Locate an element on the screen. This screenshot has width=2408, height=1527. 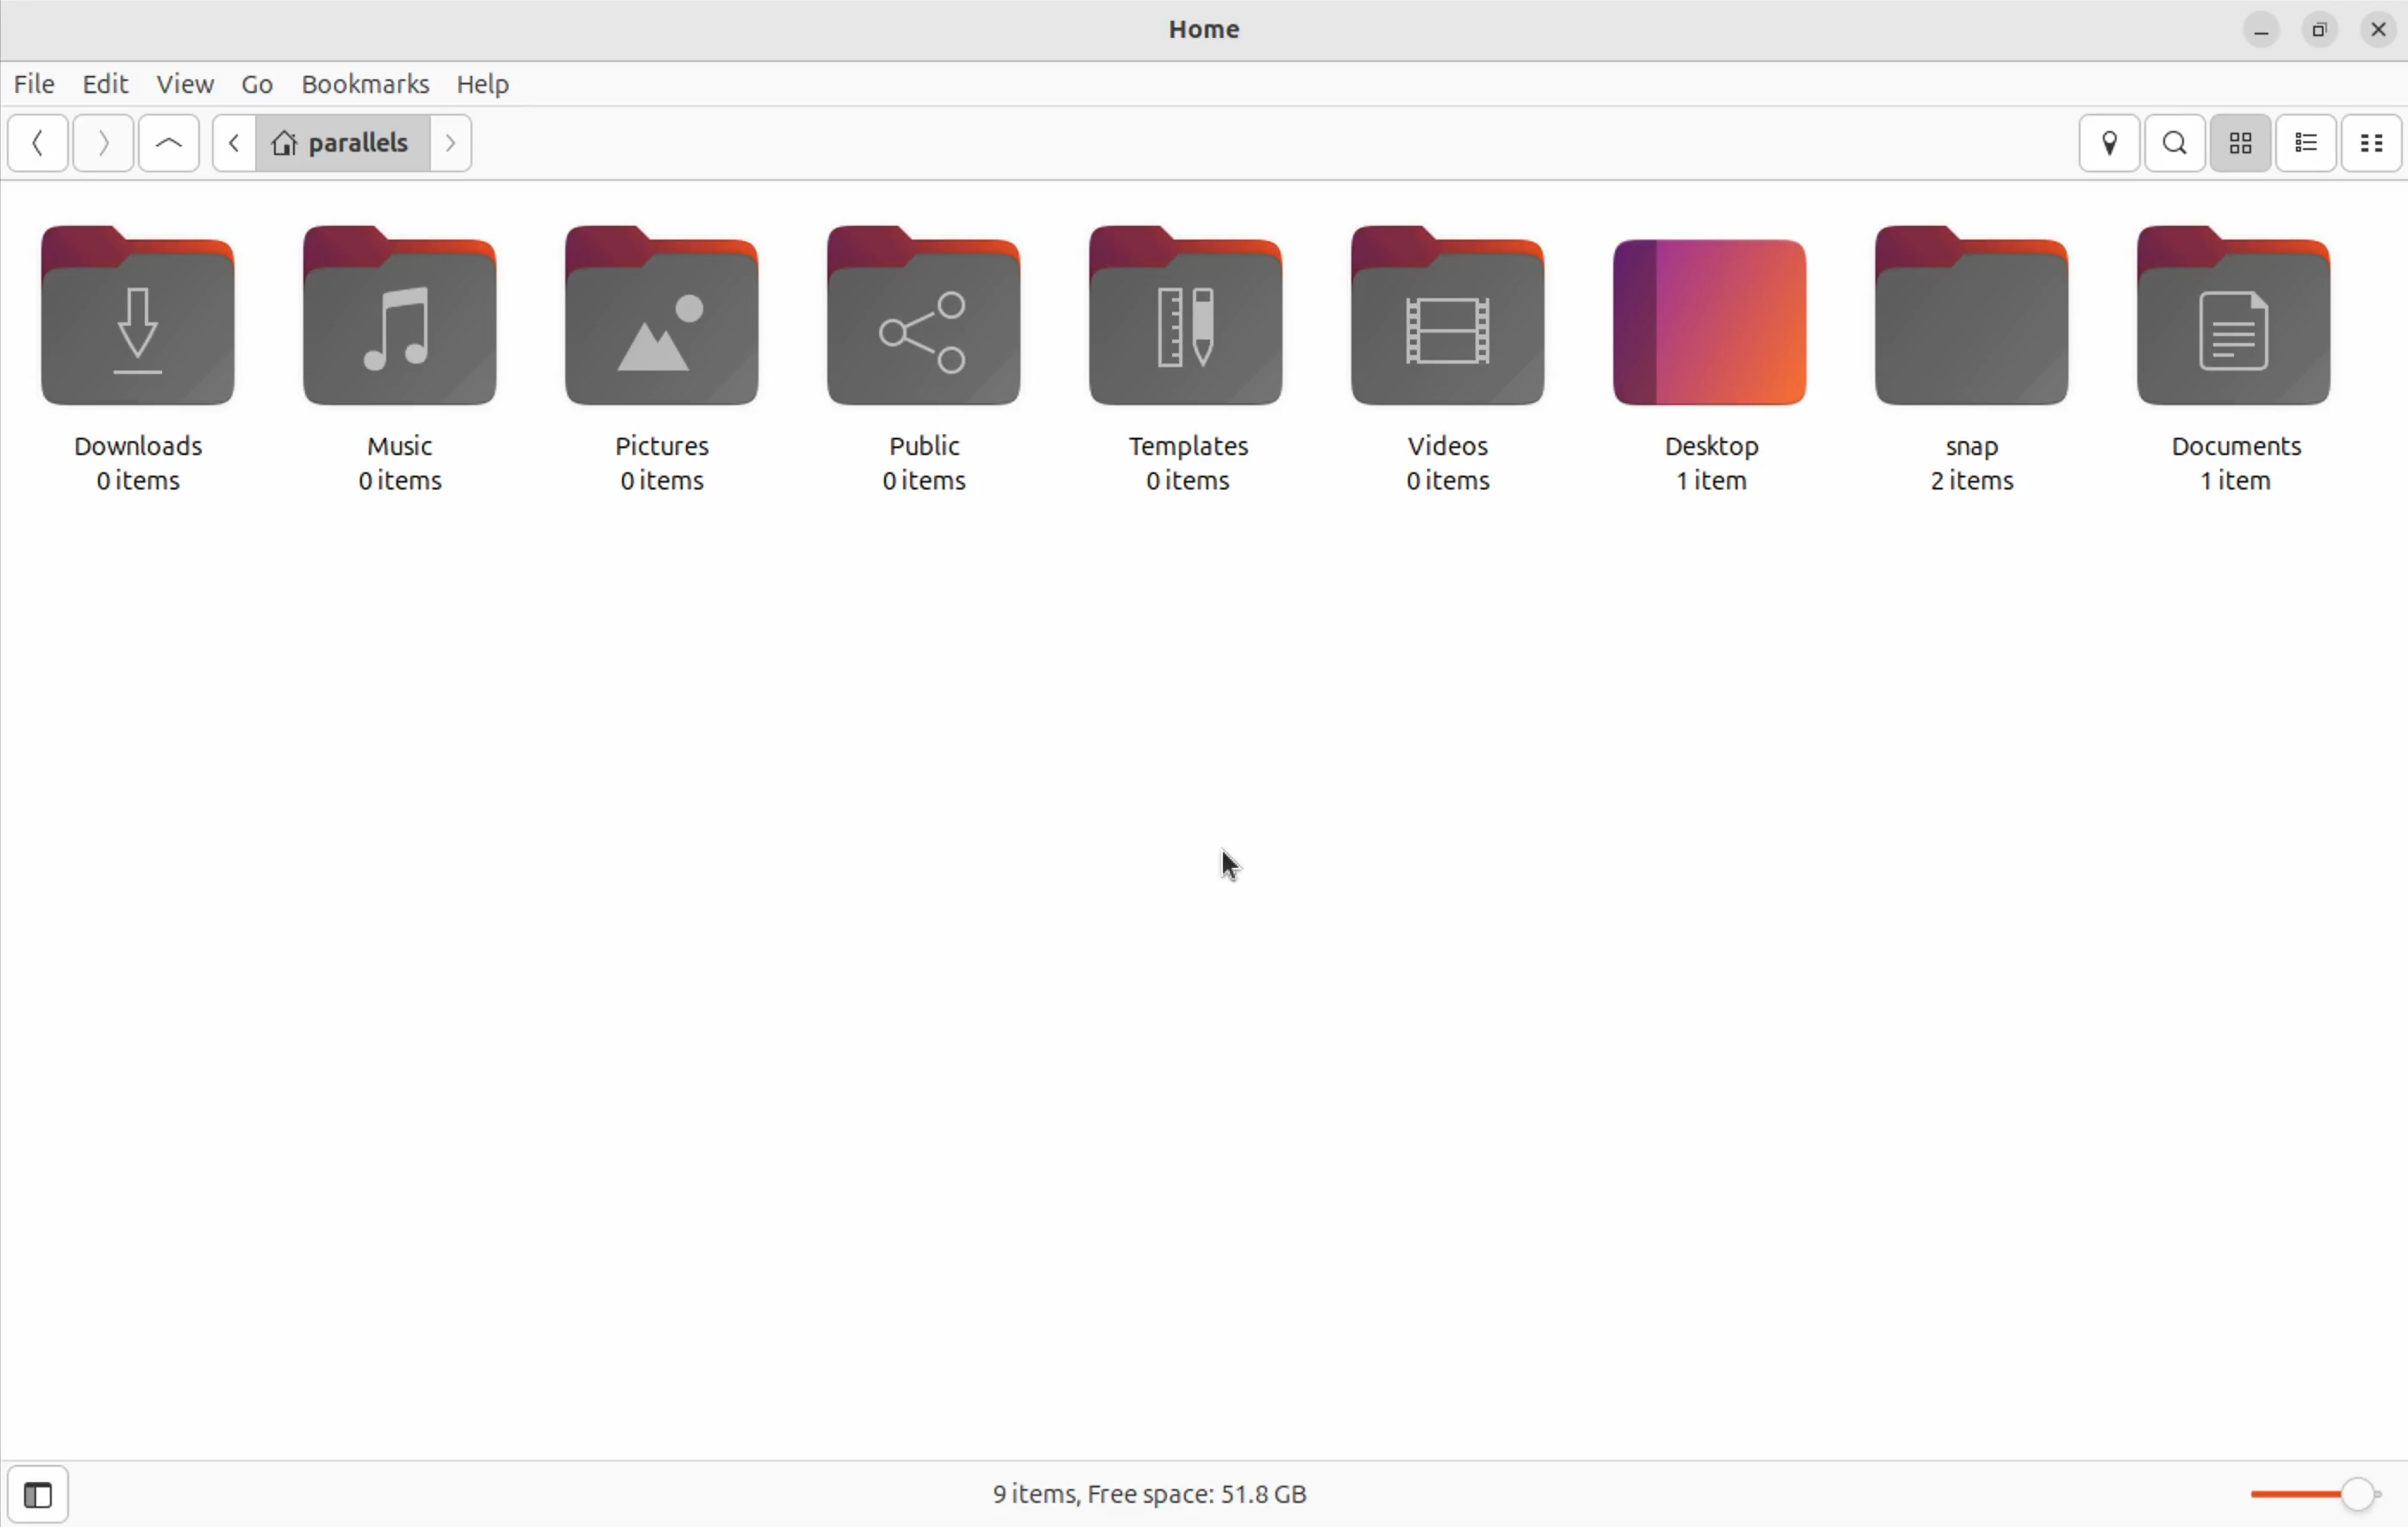
cursor is located at coordinates (1235, 864).